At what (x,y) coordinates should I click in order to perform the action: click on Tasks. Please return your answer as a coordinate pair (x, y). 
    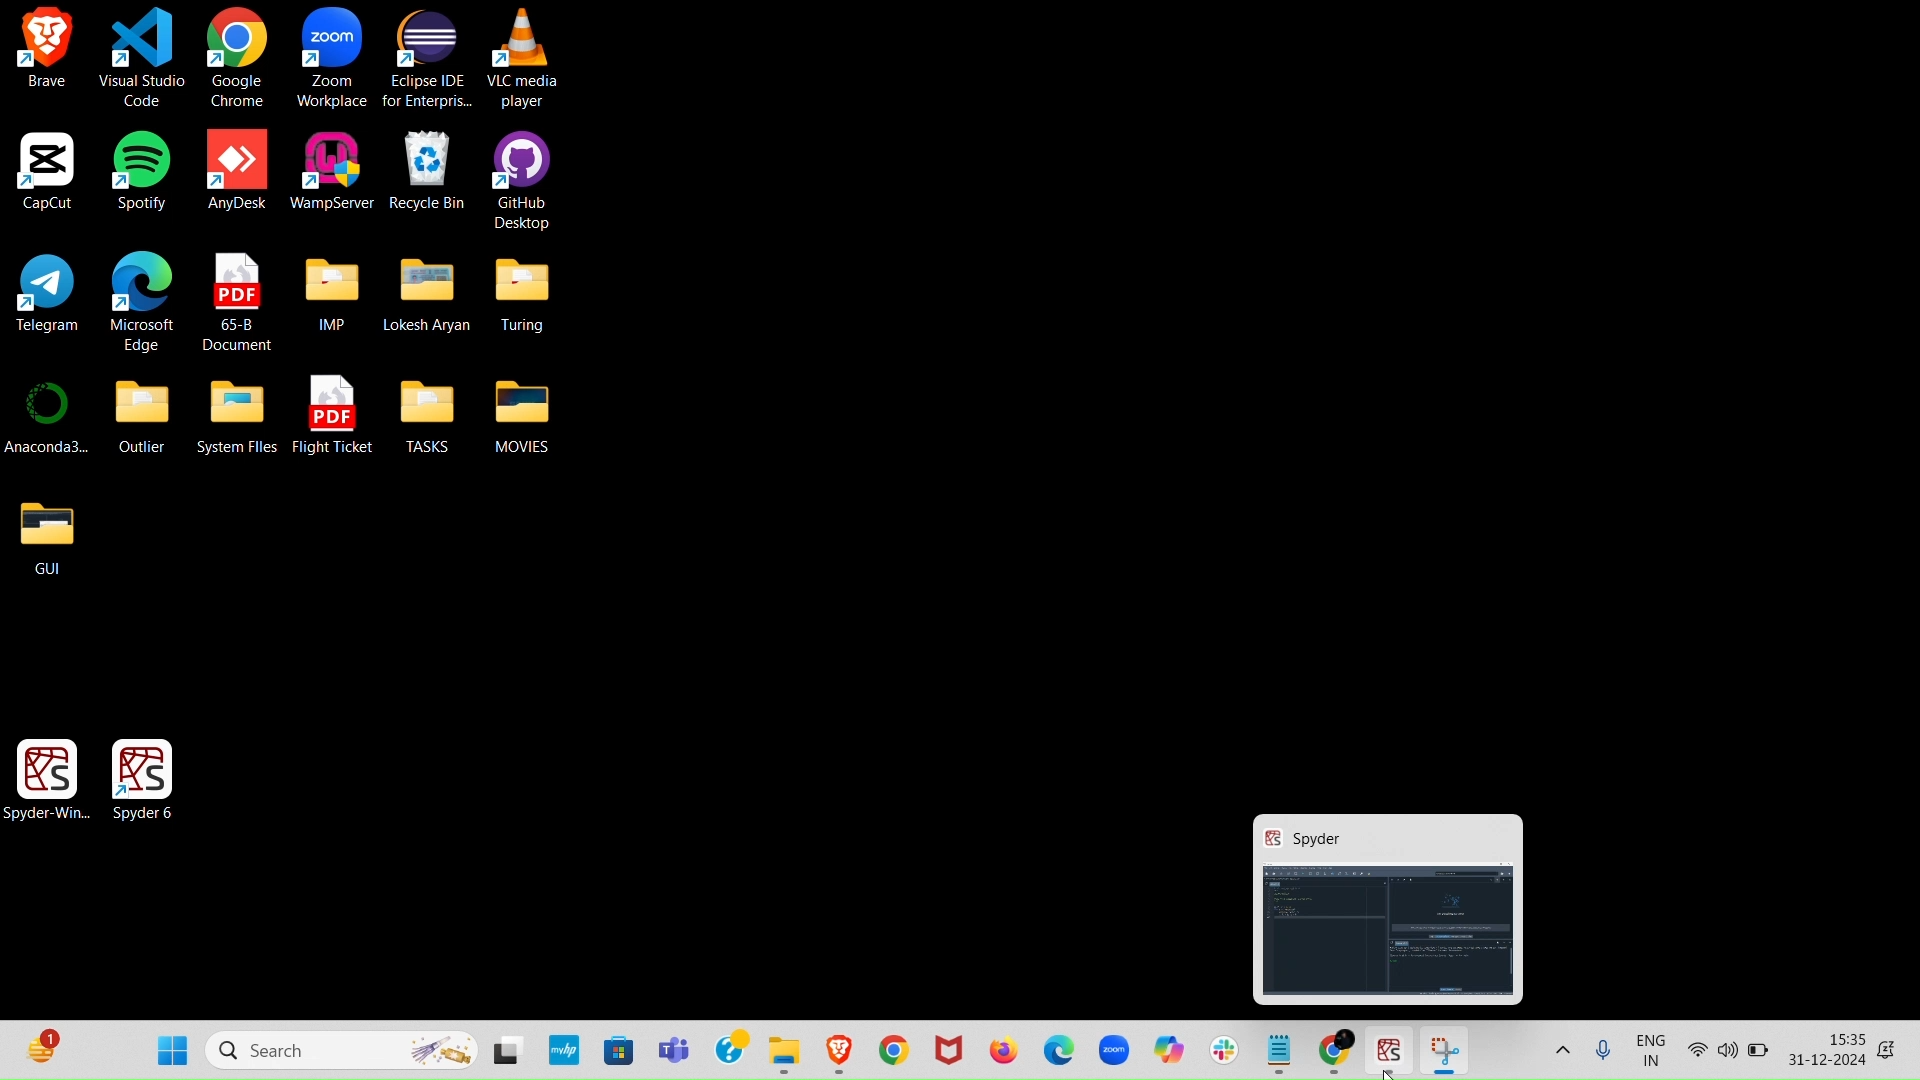
    Looking at the image, I should click on (427, 414).